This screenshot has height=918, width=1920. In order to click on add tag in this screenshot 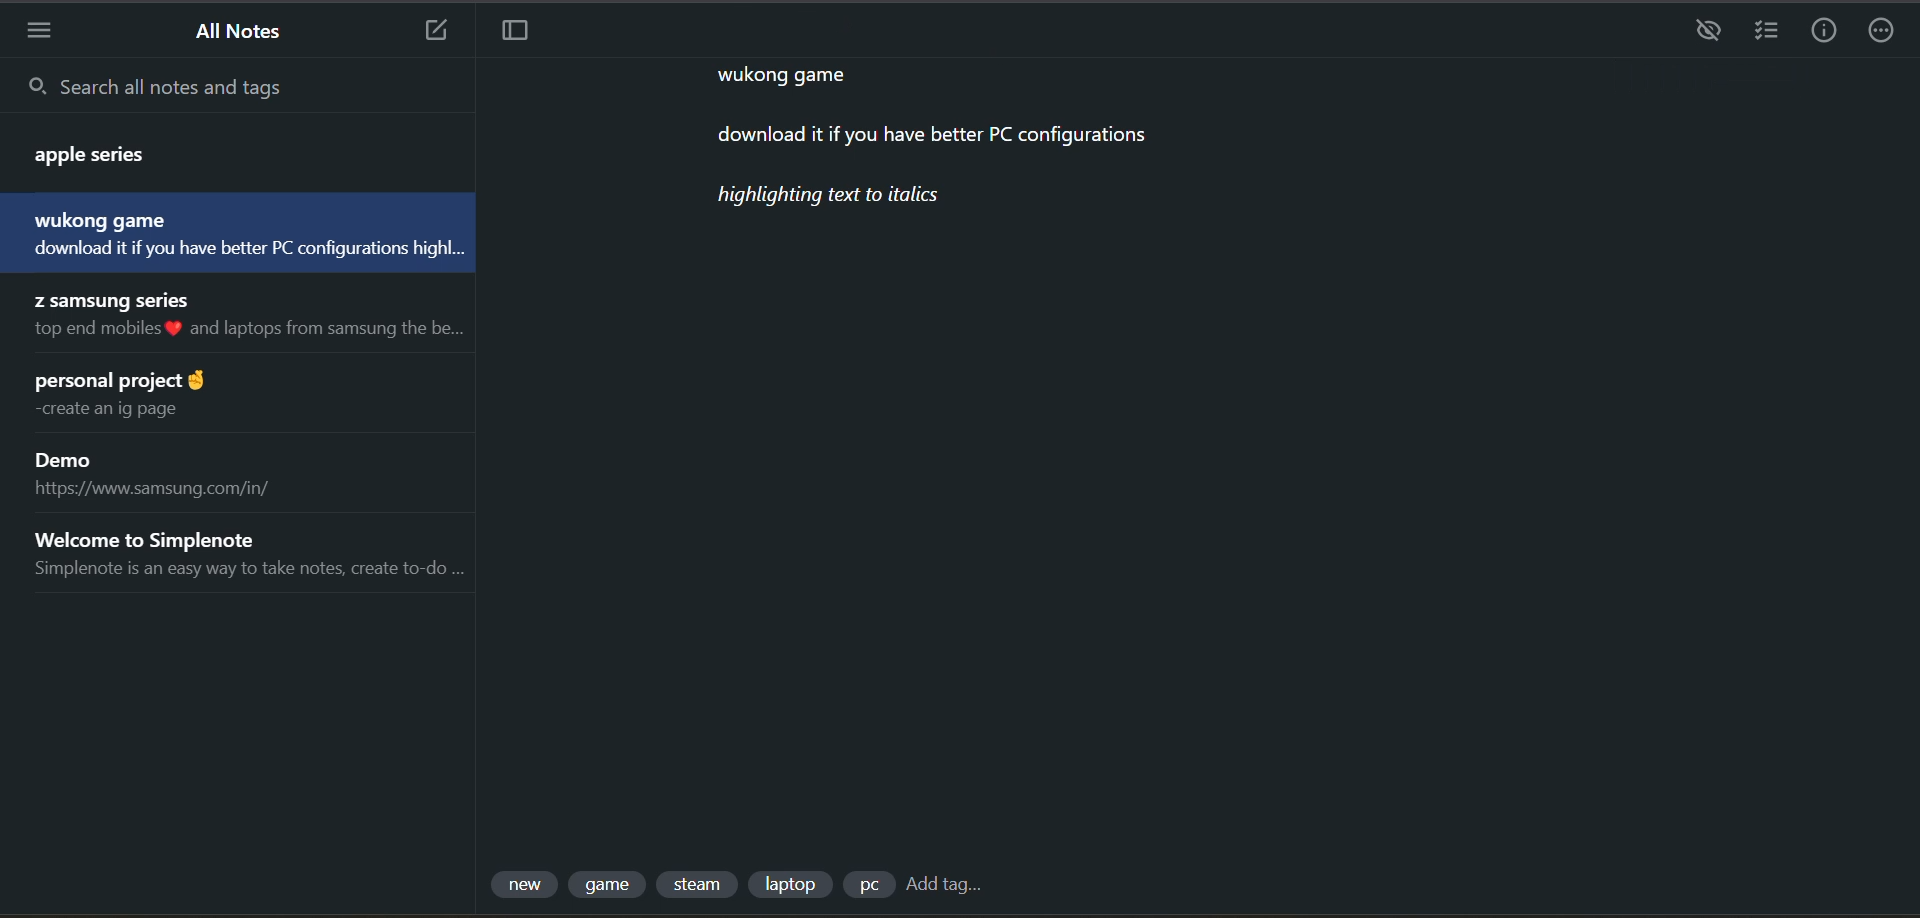, I will do `click(943, 888)`.